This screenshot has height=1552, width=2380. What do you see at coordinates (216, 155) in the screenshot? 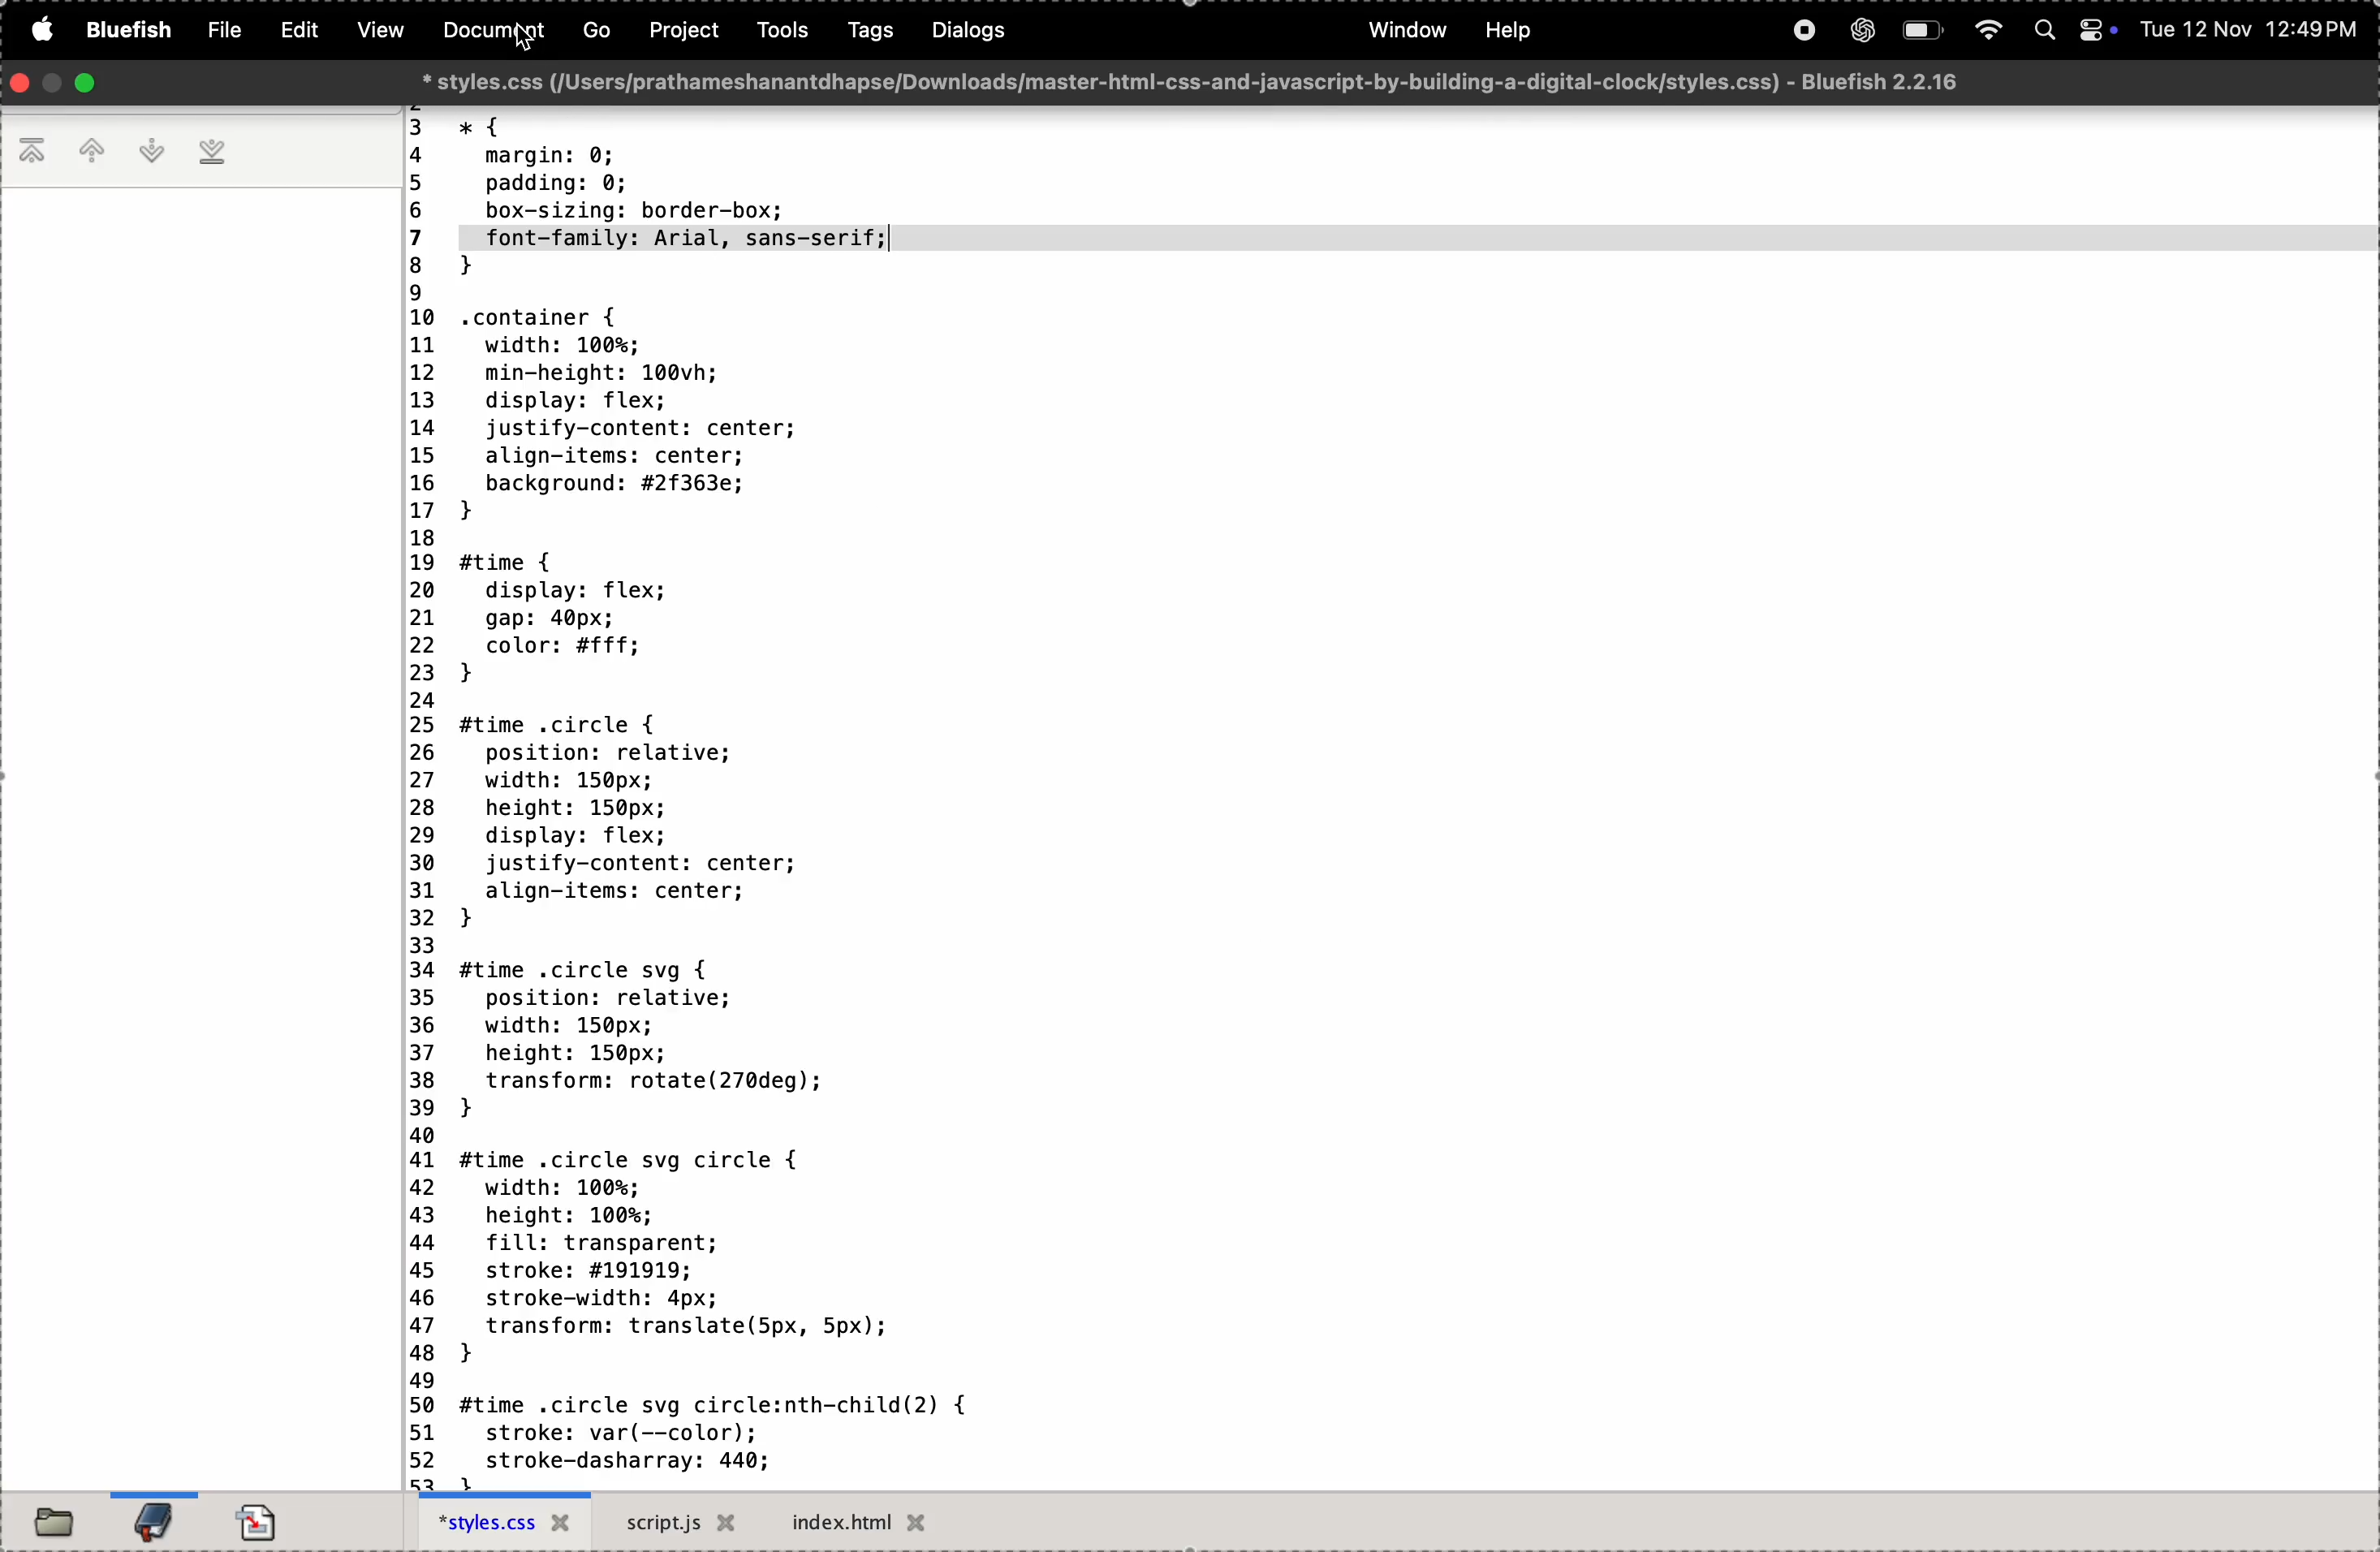
I see `last book mark` at bounding box center [216, 155].